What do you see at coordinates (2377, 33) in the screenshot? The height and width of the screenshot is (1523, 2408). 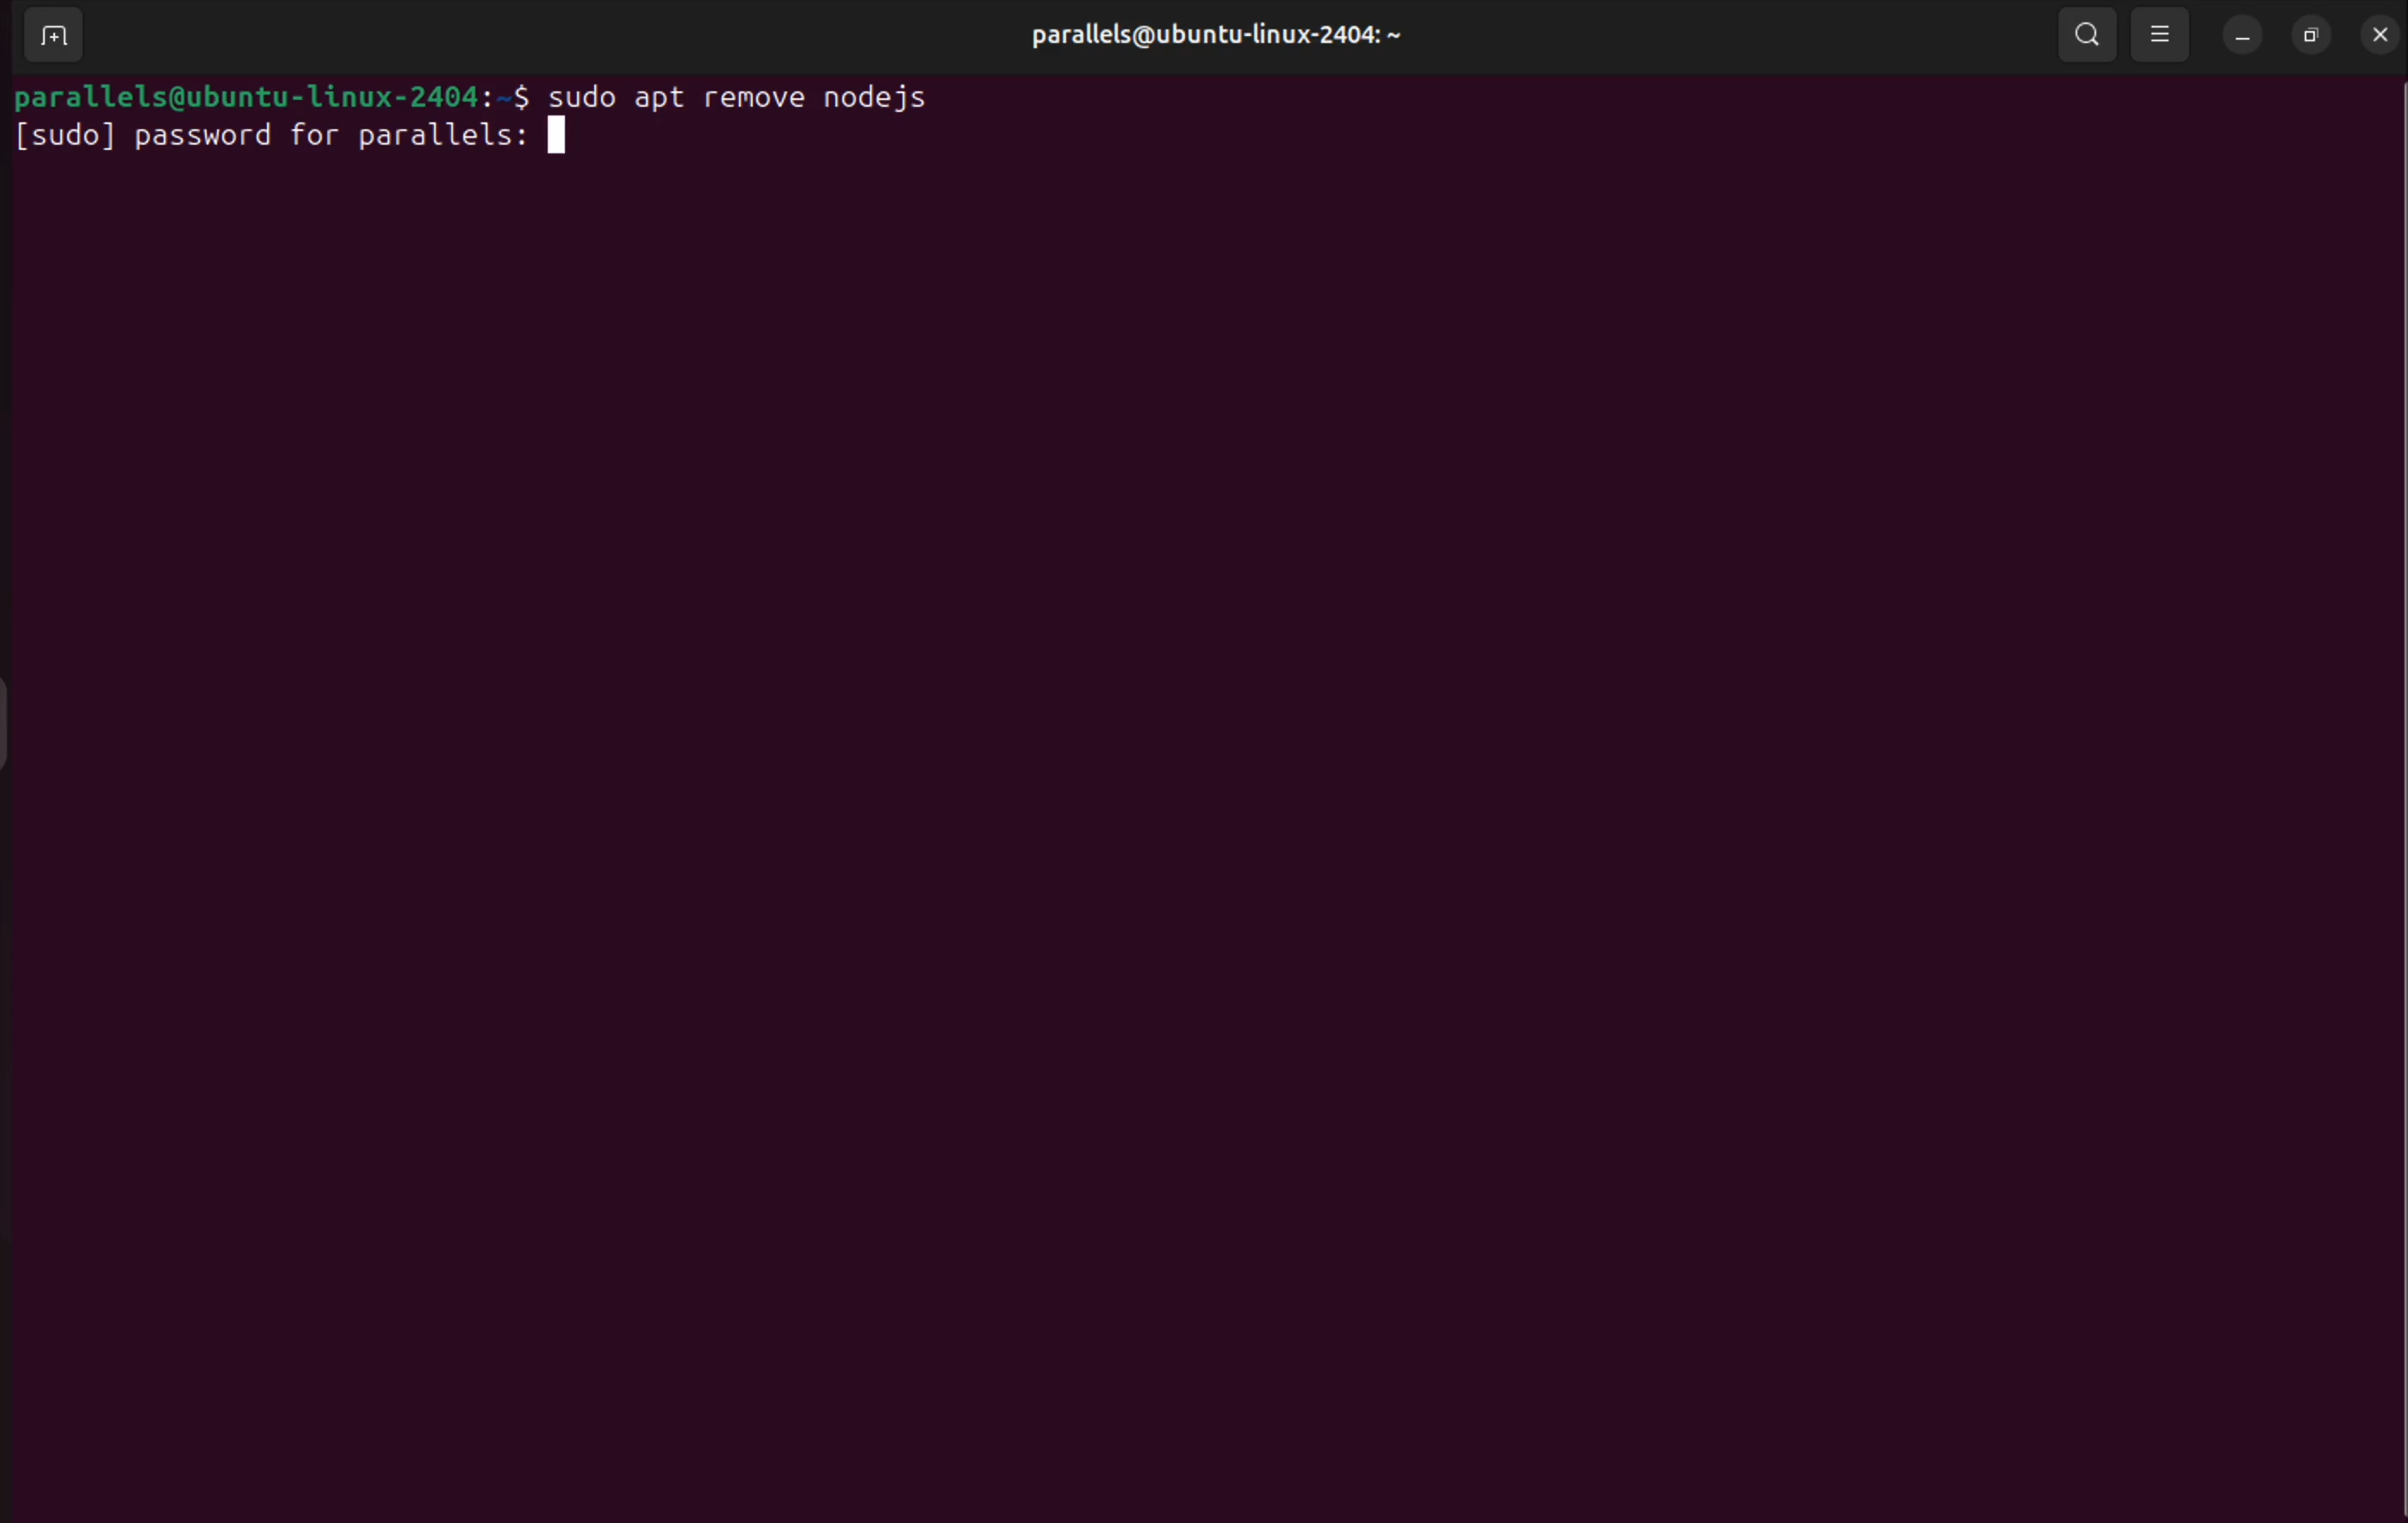 I see `close` at bounding box center [2377, 33].